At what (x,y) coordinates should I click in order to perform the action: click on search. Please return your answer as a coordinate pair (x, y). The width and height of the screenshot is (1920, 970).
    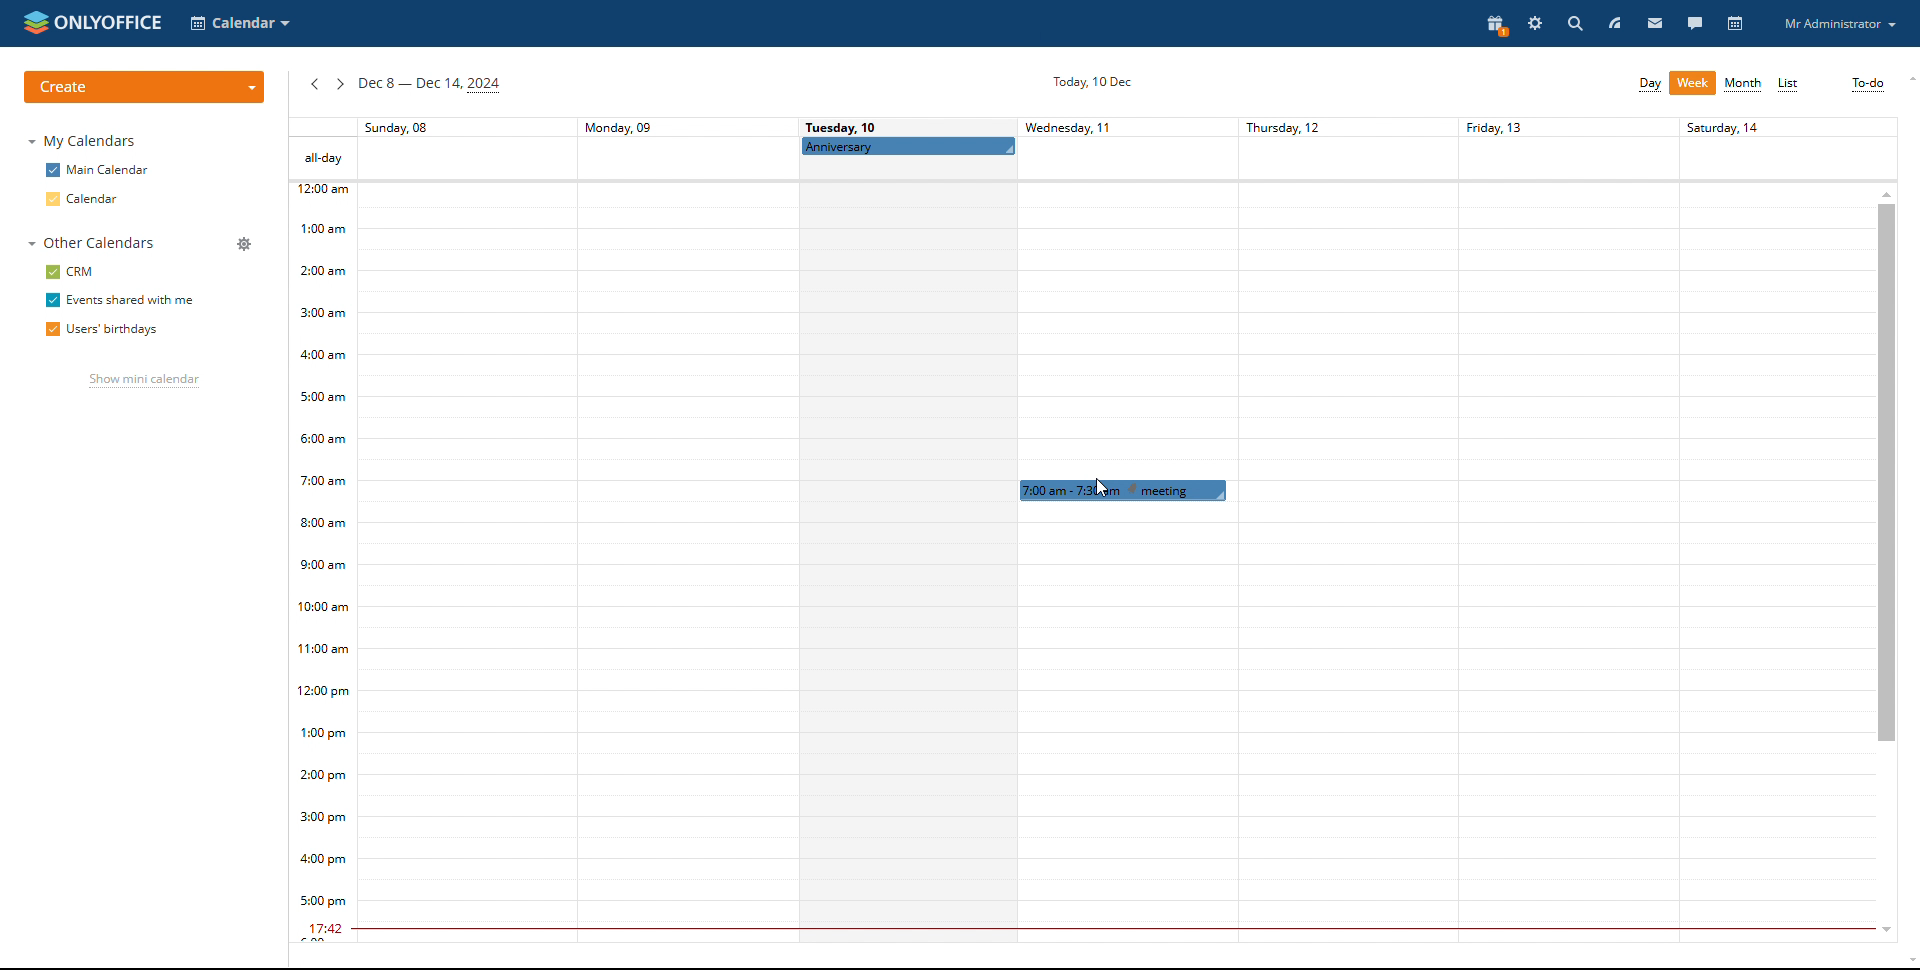
    Looking at the image, I should click on (1574, 23).